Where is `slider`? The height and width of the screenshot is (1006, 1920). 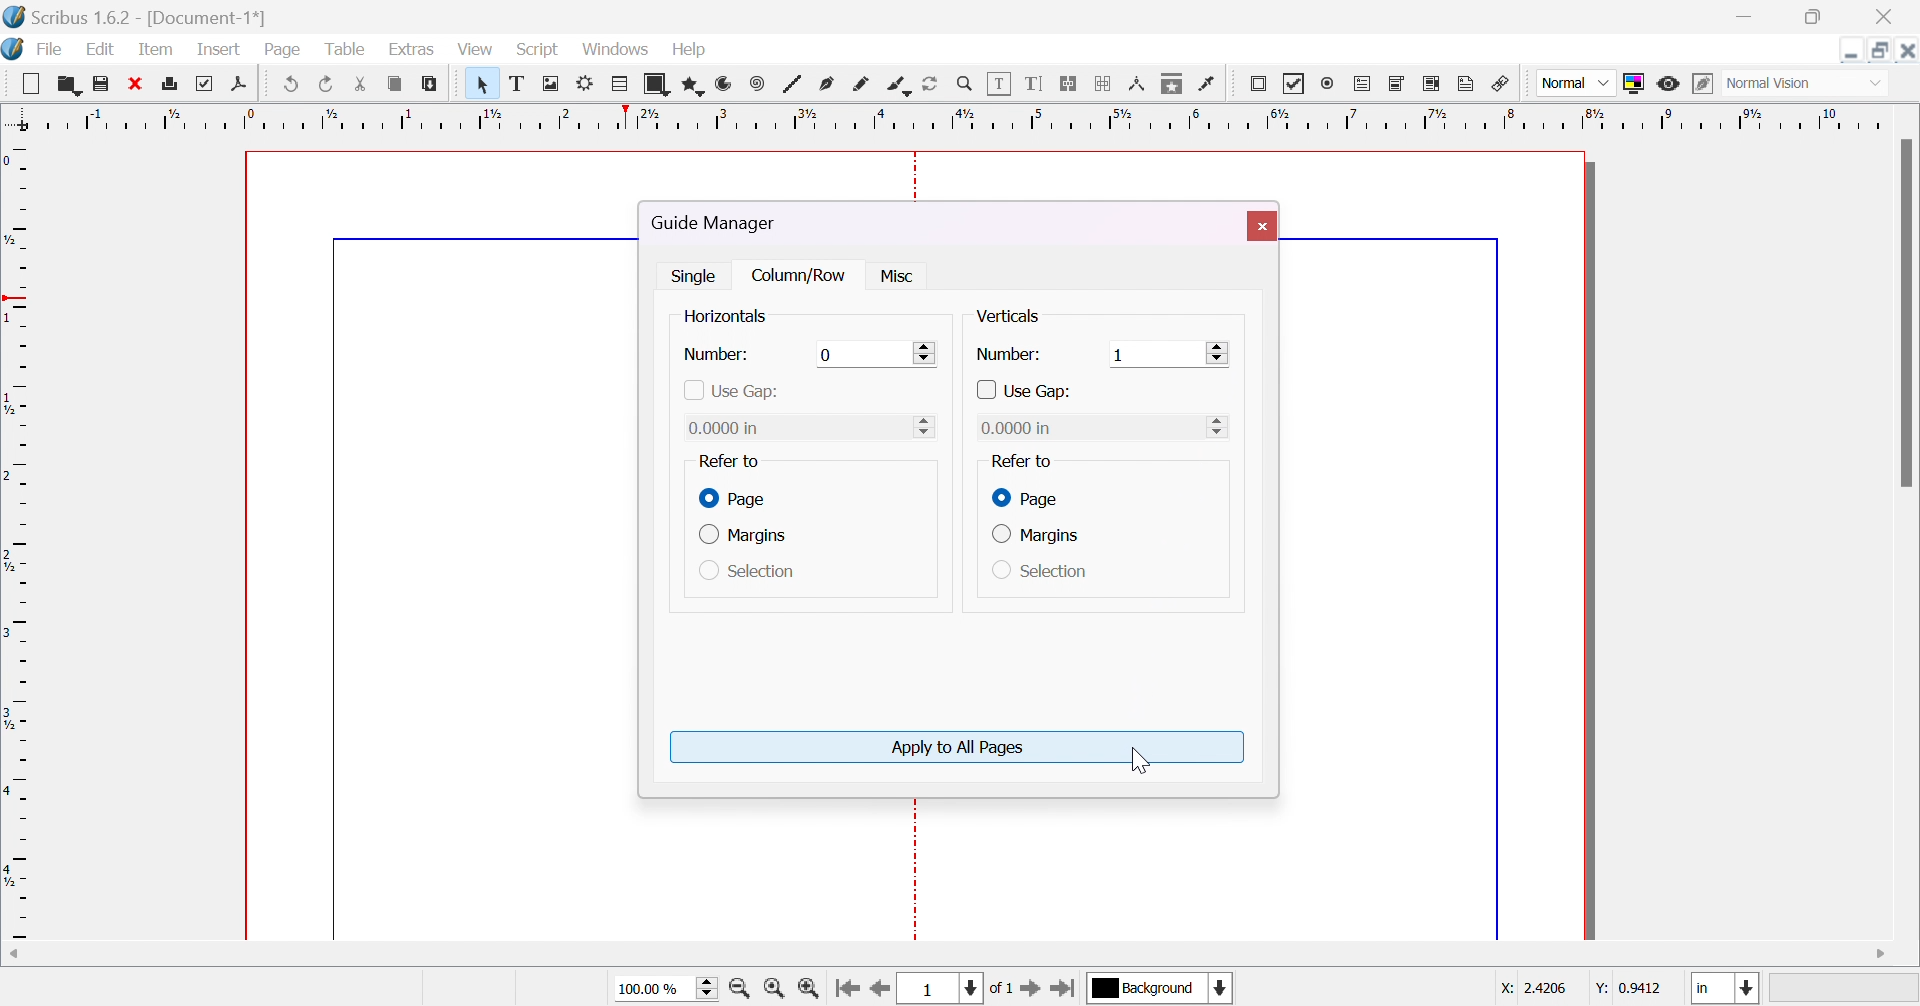
slider is located at coordinates (1218, 353).